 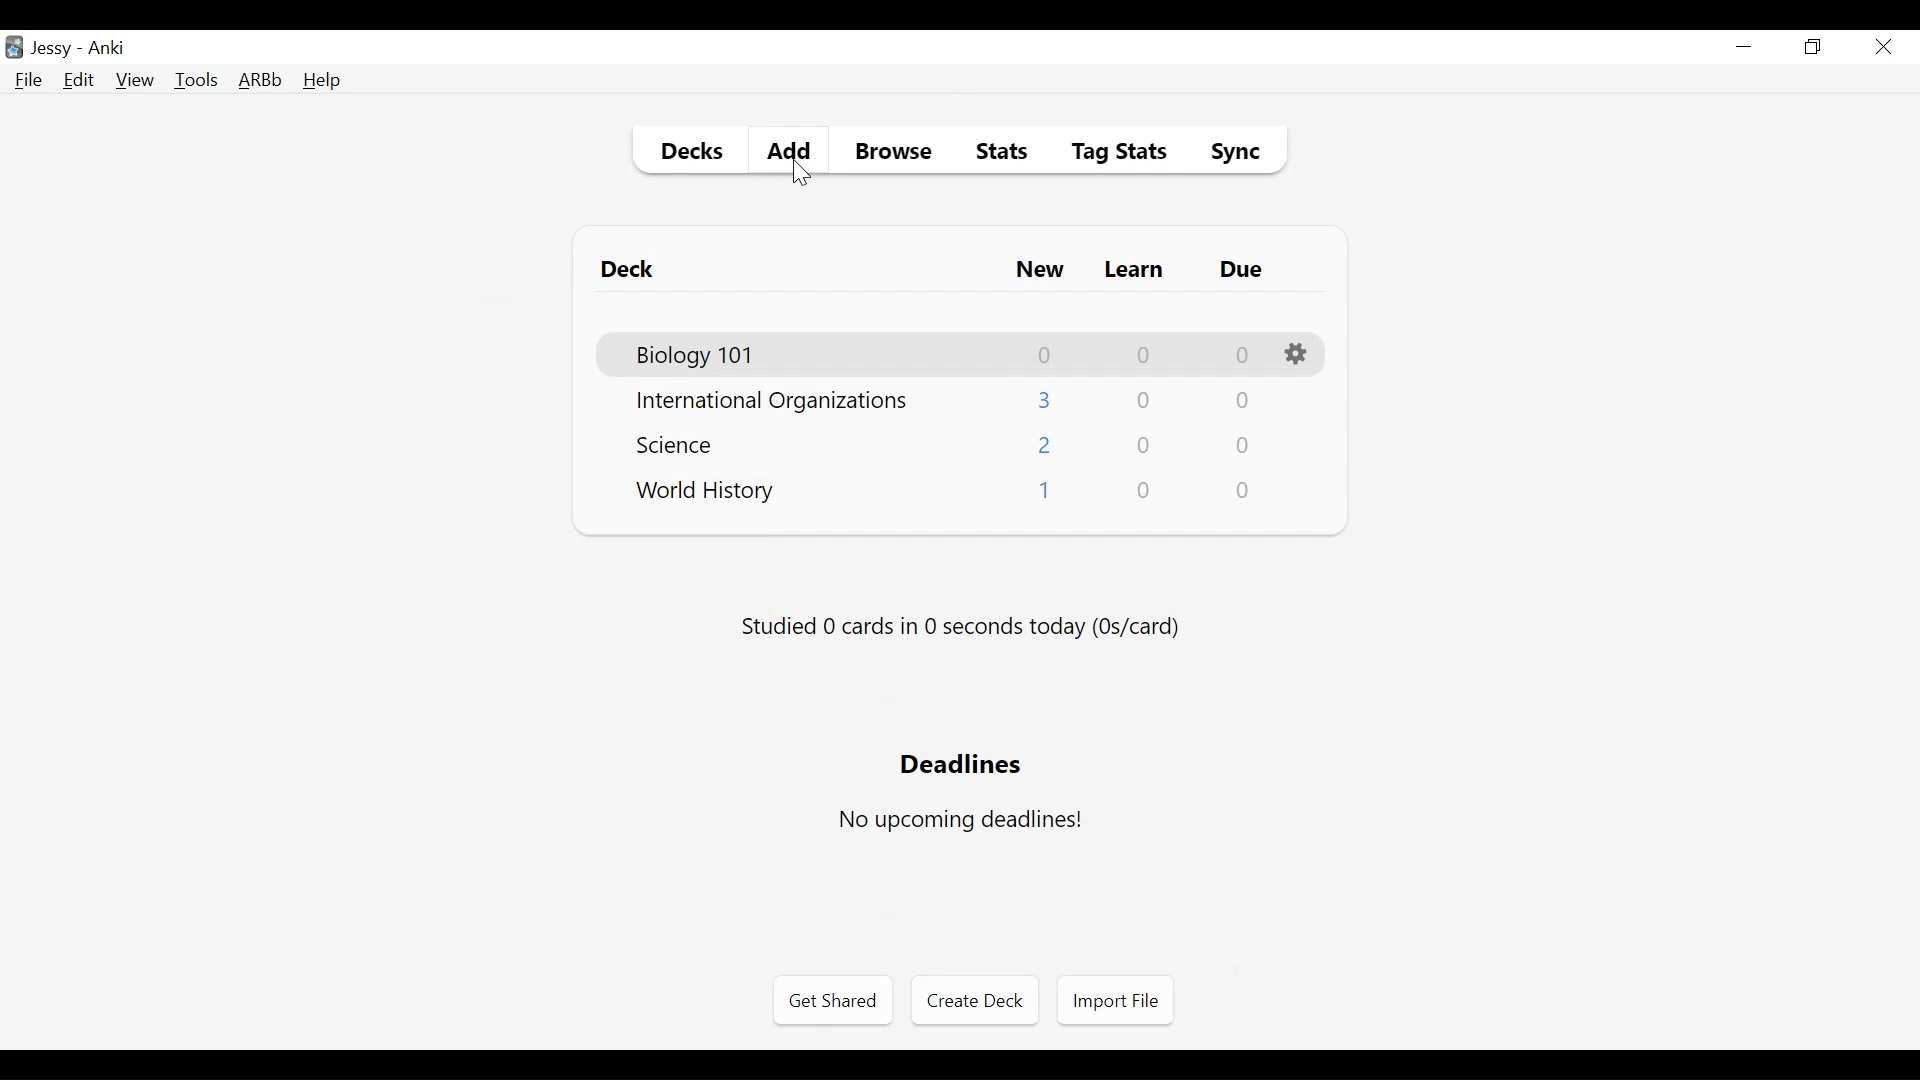 I want to click on Deck Name, so click(x=772, y=402).